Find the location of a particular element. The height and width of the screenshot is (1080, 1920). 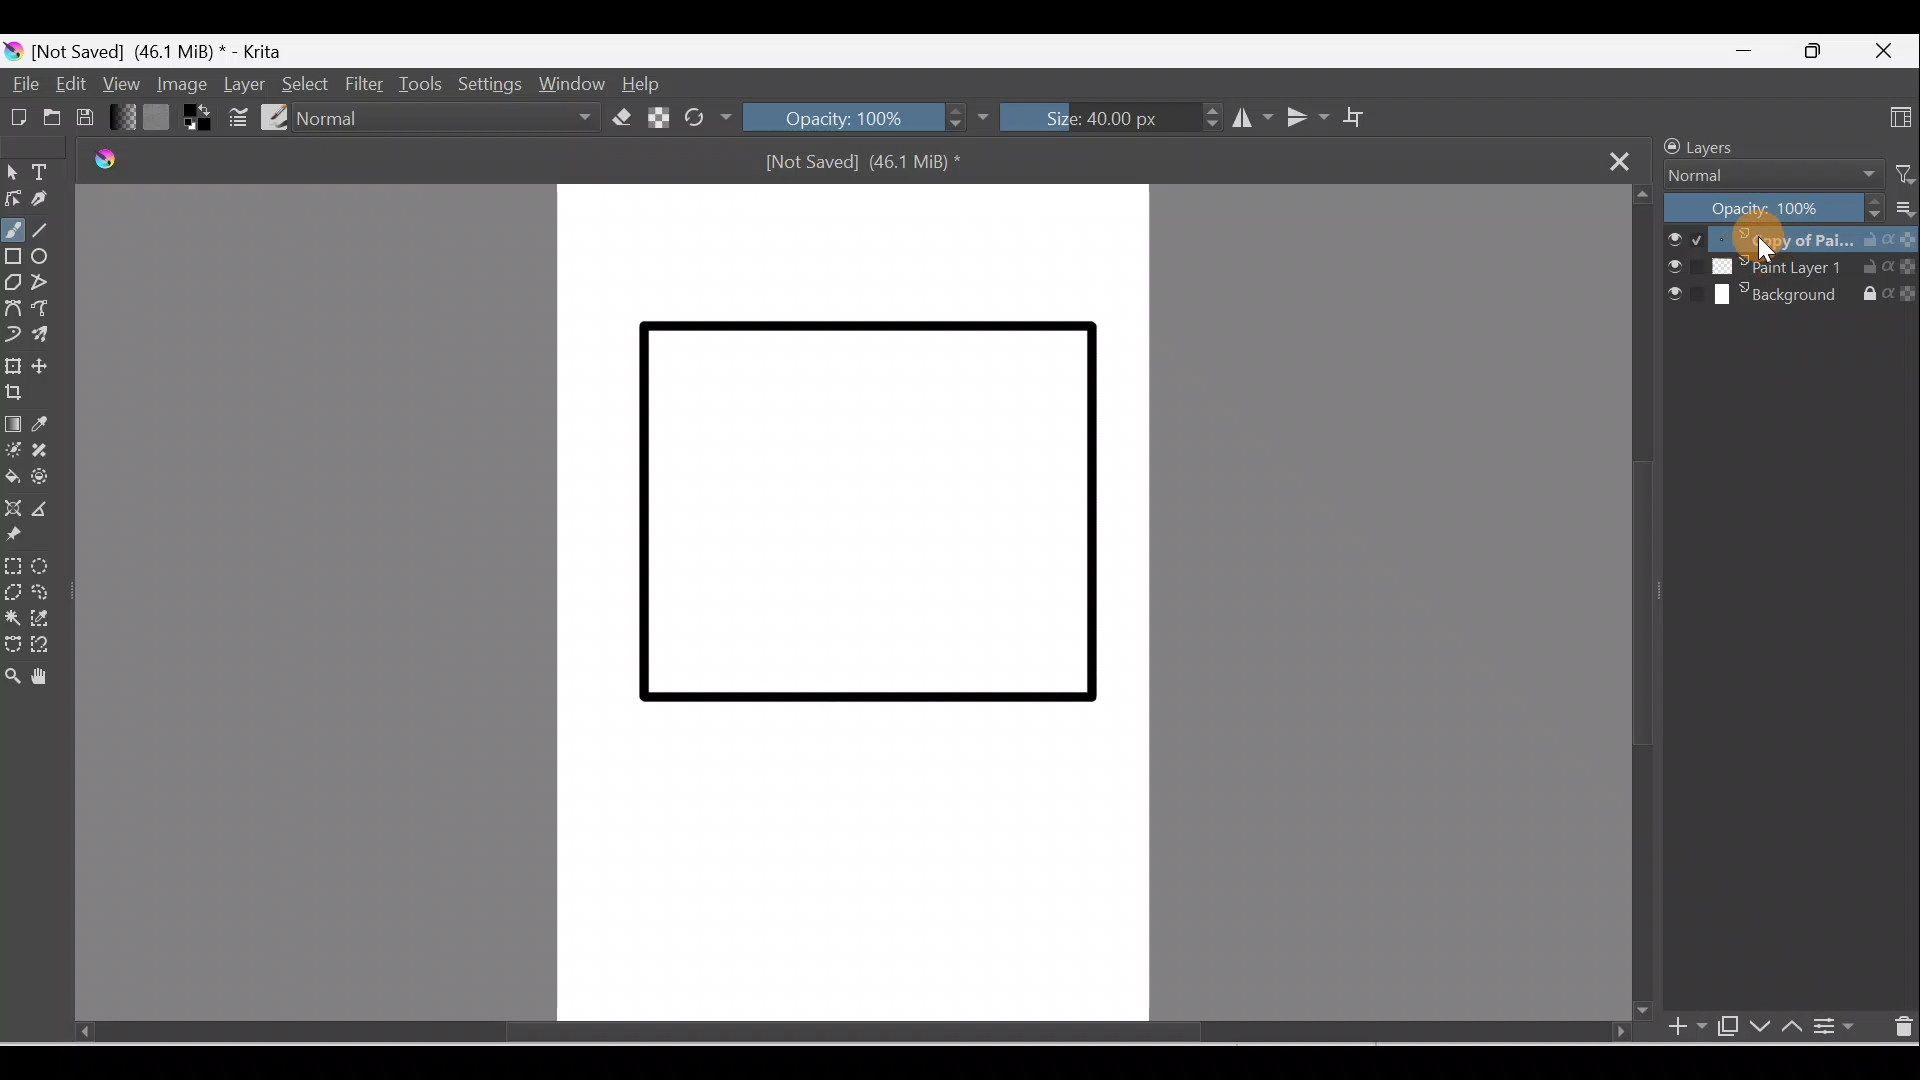

Select is located at coordinates (304, 81).